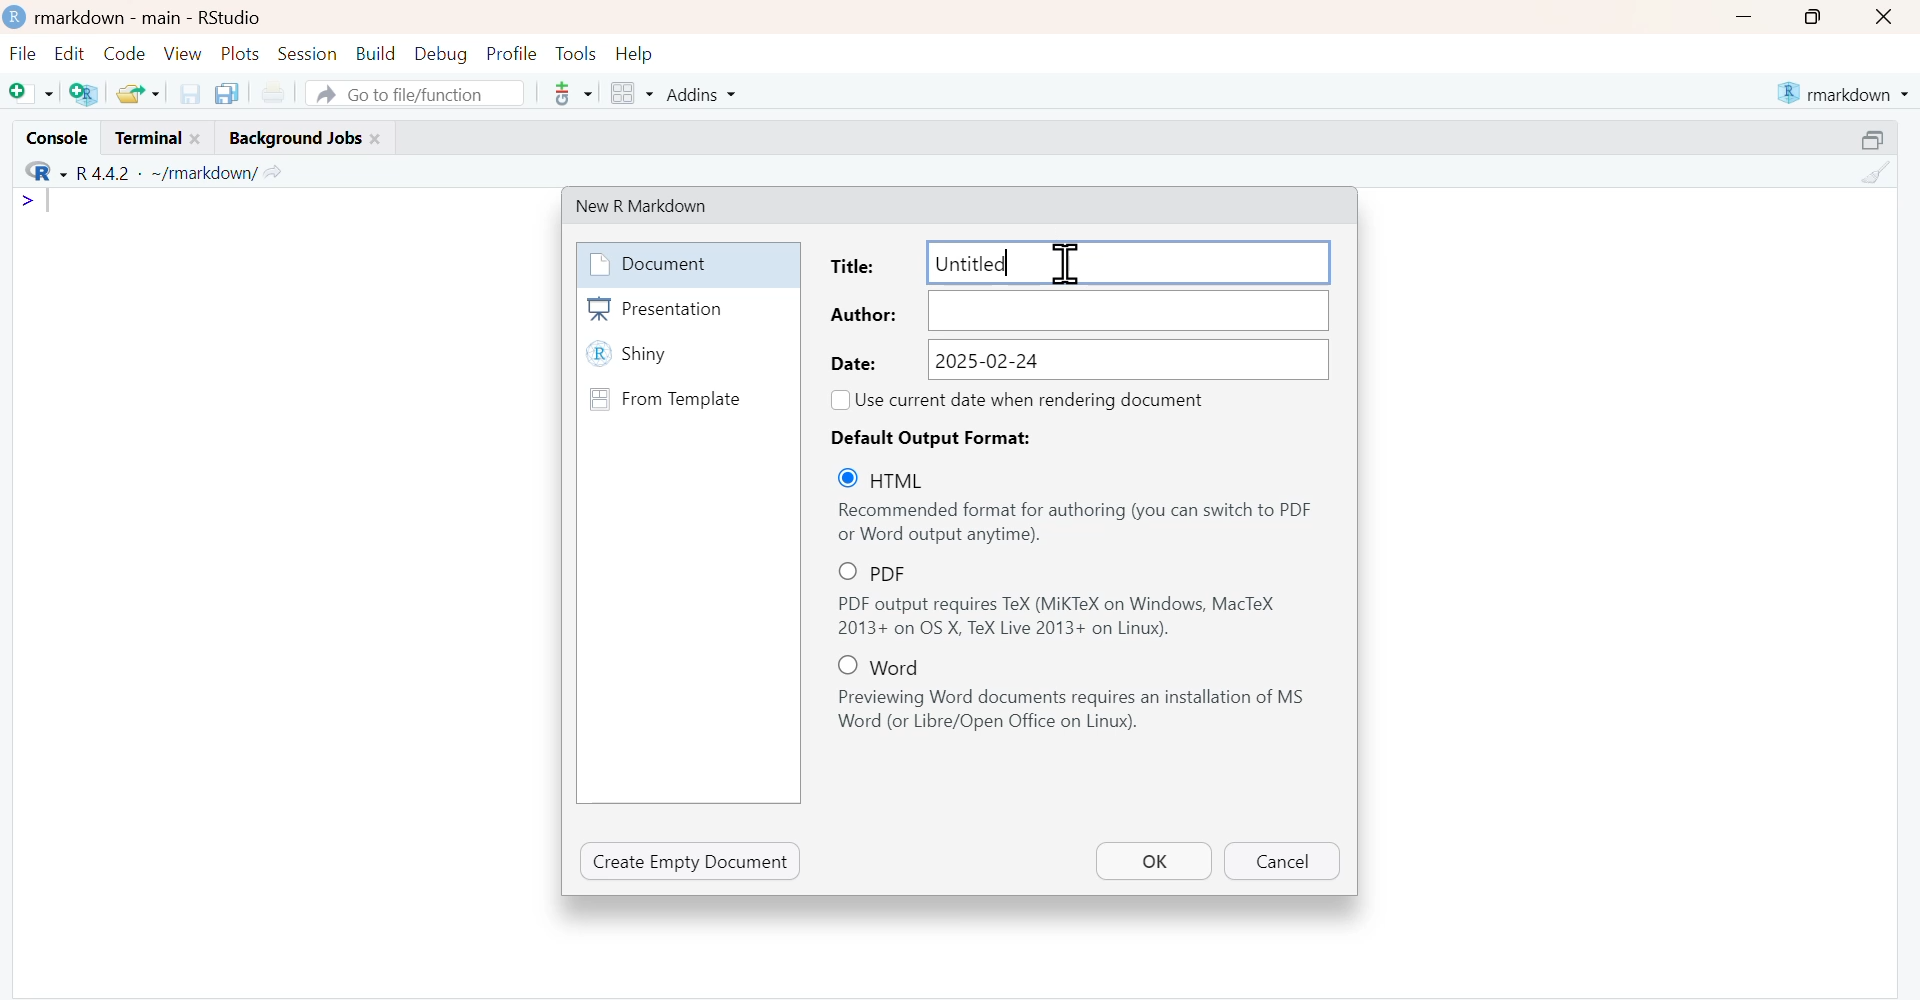 Image resolution: width=1920 pixels, height=1000 pixels. I want to click on Help, so click(635, 55).